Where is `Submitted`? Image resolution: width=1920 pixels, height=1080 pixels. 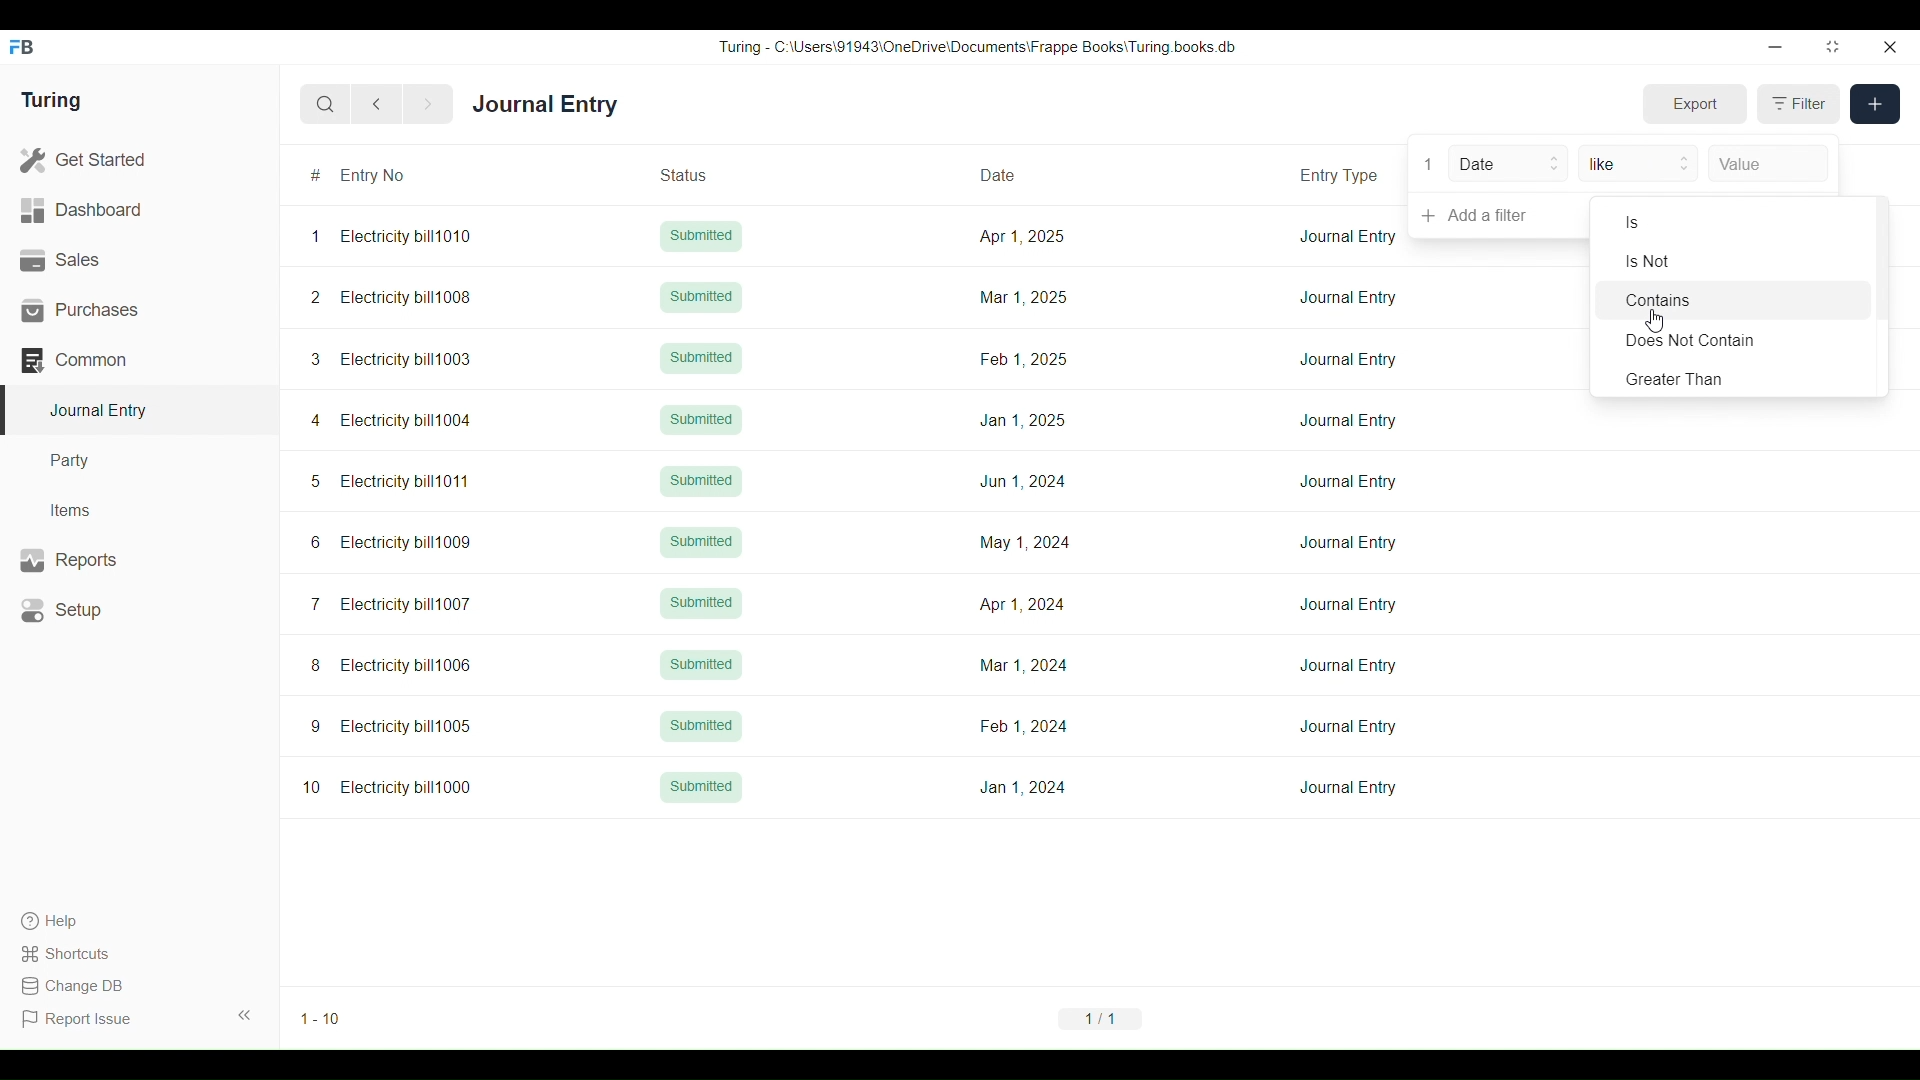
Submitted is located at coordinates (700, 420).